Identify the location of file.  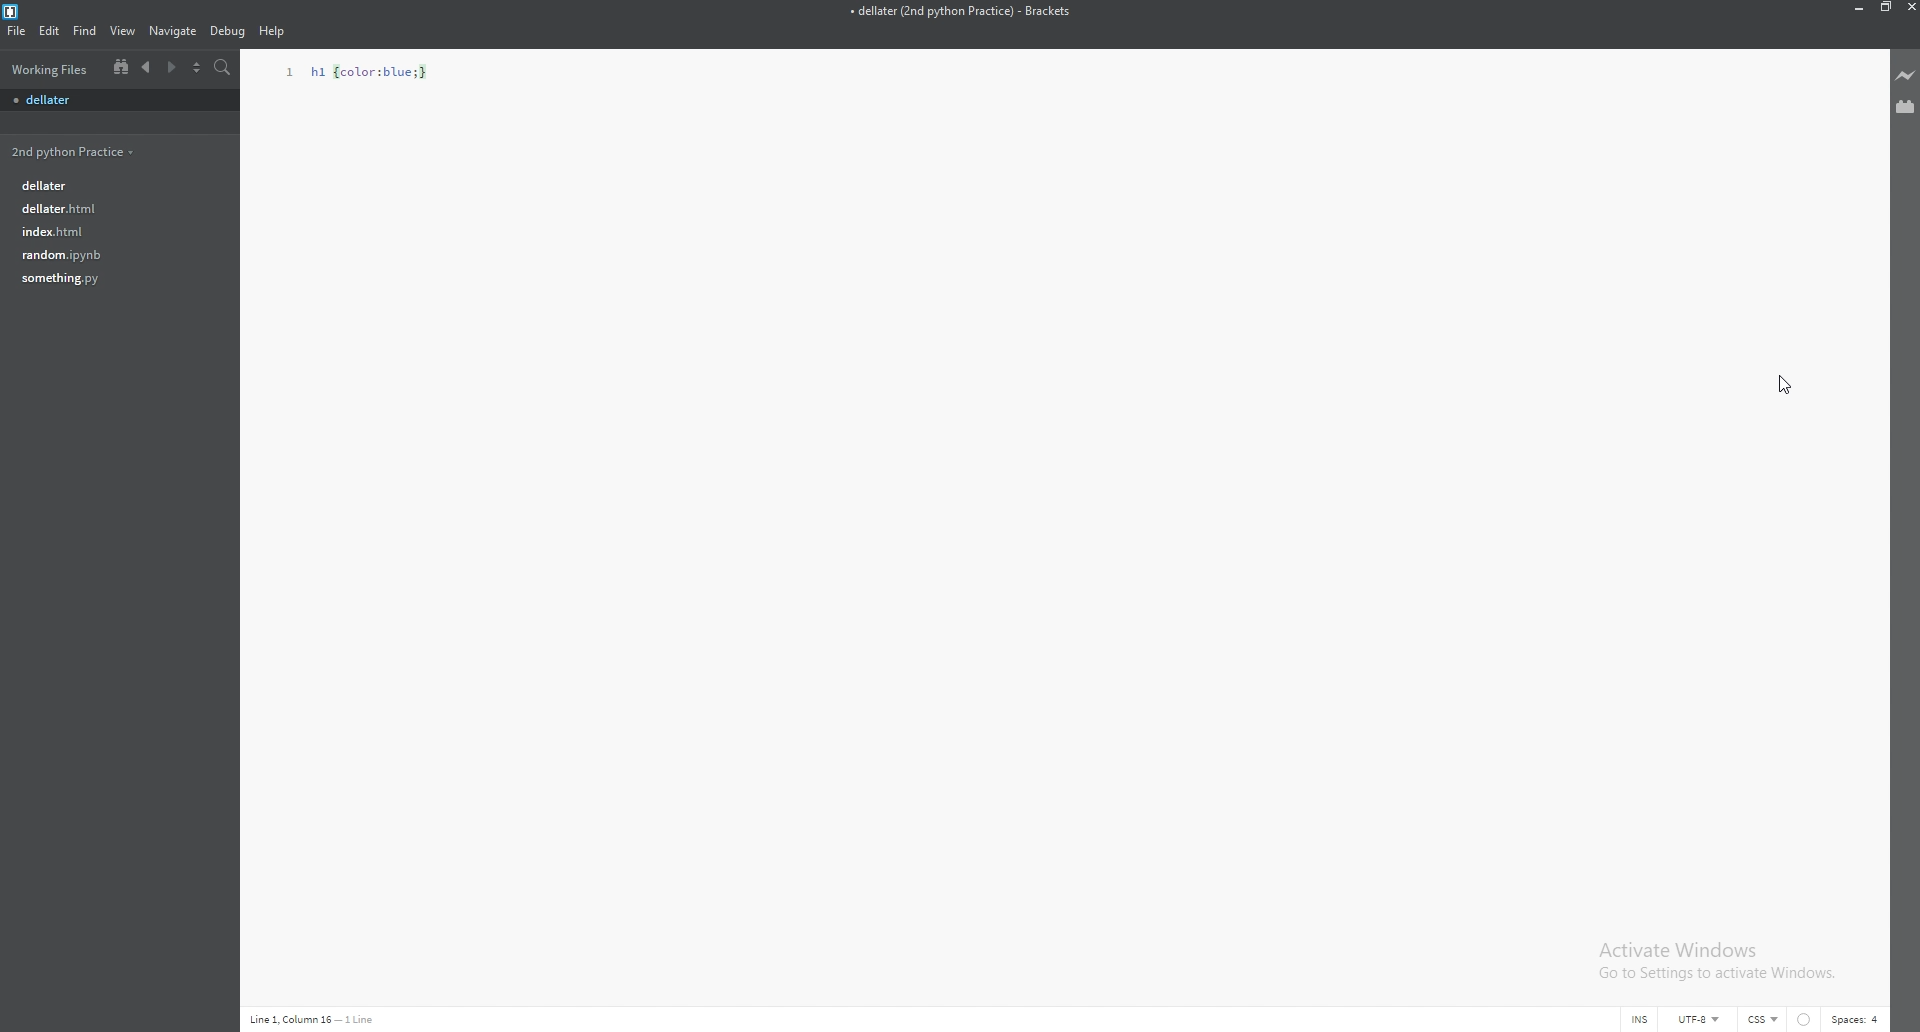
(113, 183).